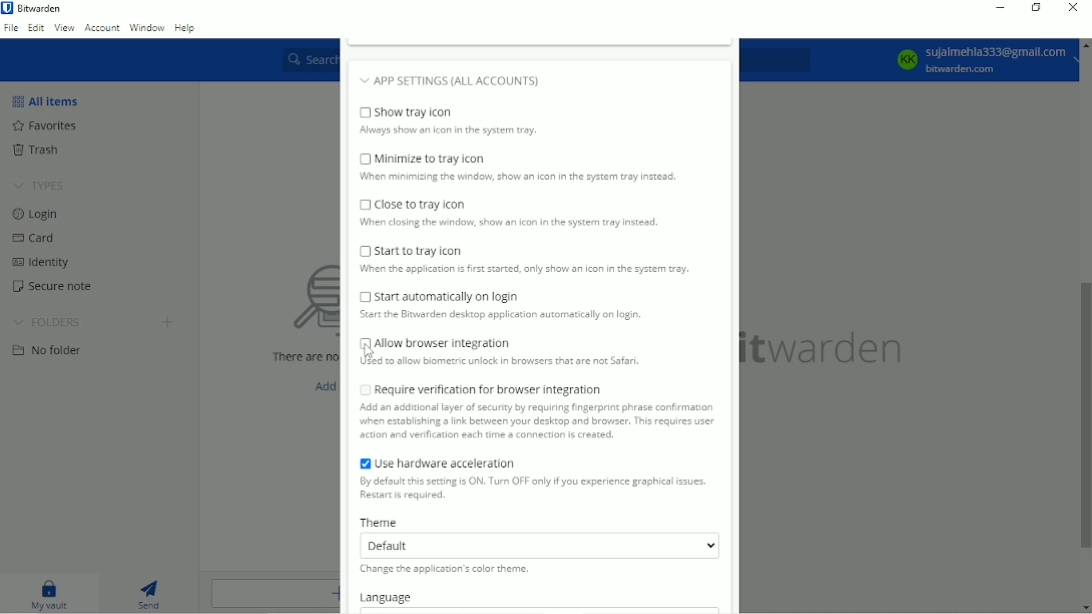 This screenshot has height=614, width=1092. Describe the element at coordinates (36, 214) in the screenshot. I see `Login` at that location.